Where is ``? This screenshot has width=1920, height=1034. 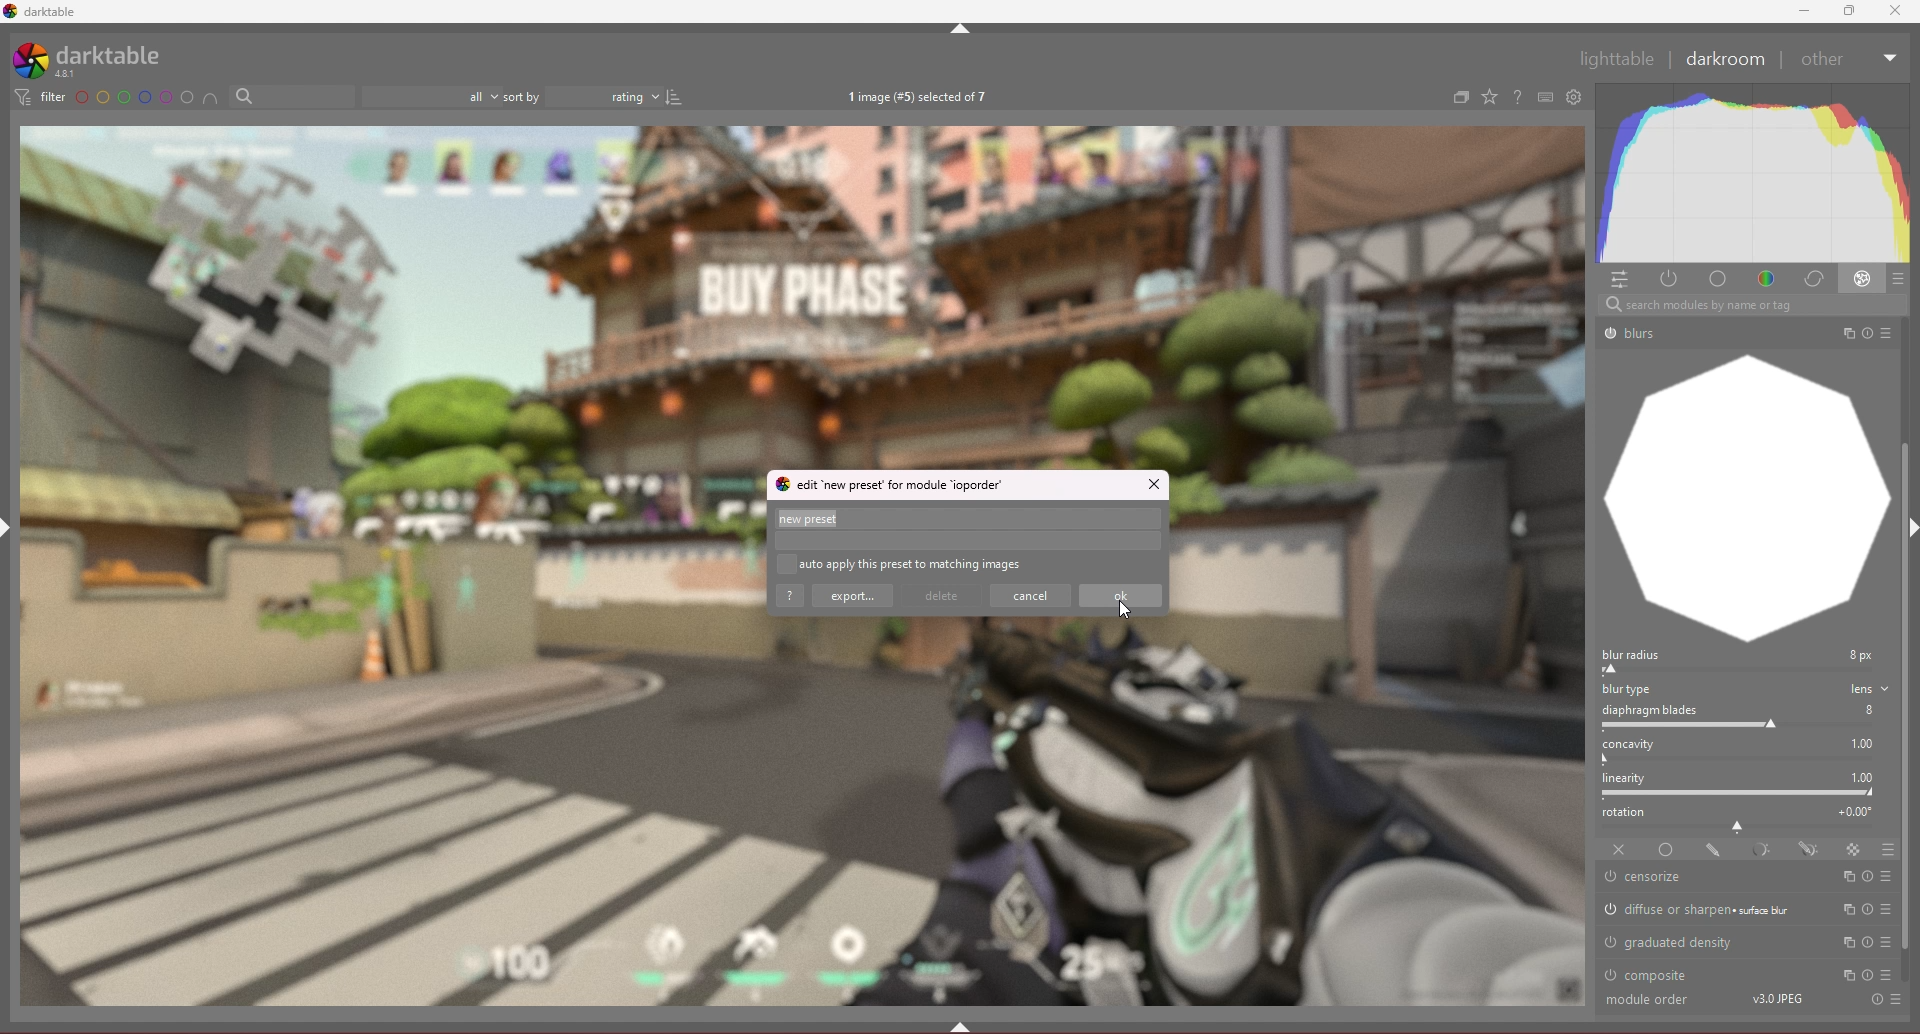
 is located at coordinates (1866, 977).